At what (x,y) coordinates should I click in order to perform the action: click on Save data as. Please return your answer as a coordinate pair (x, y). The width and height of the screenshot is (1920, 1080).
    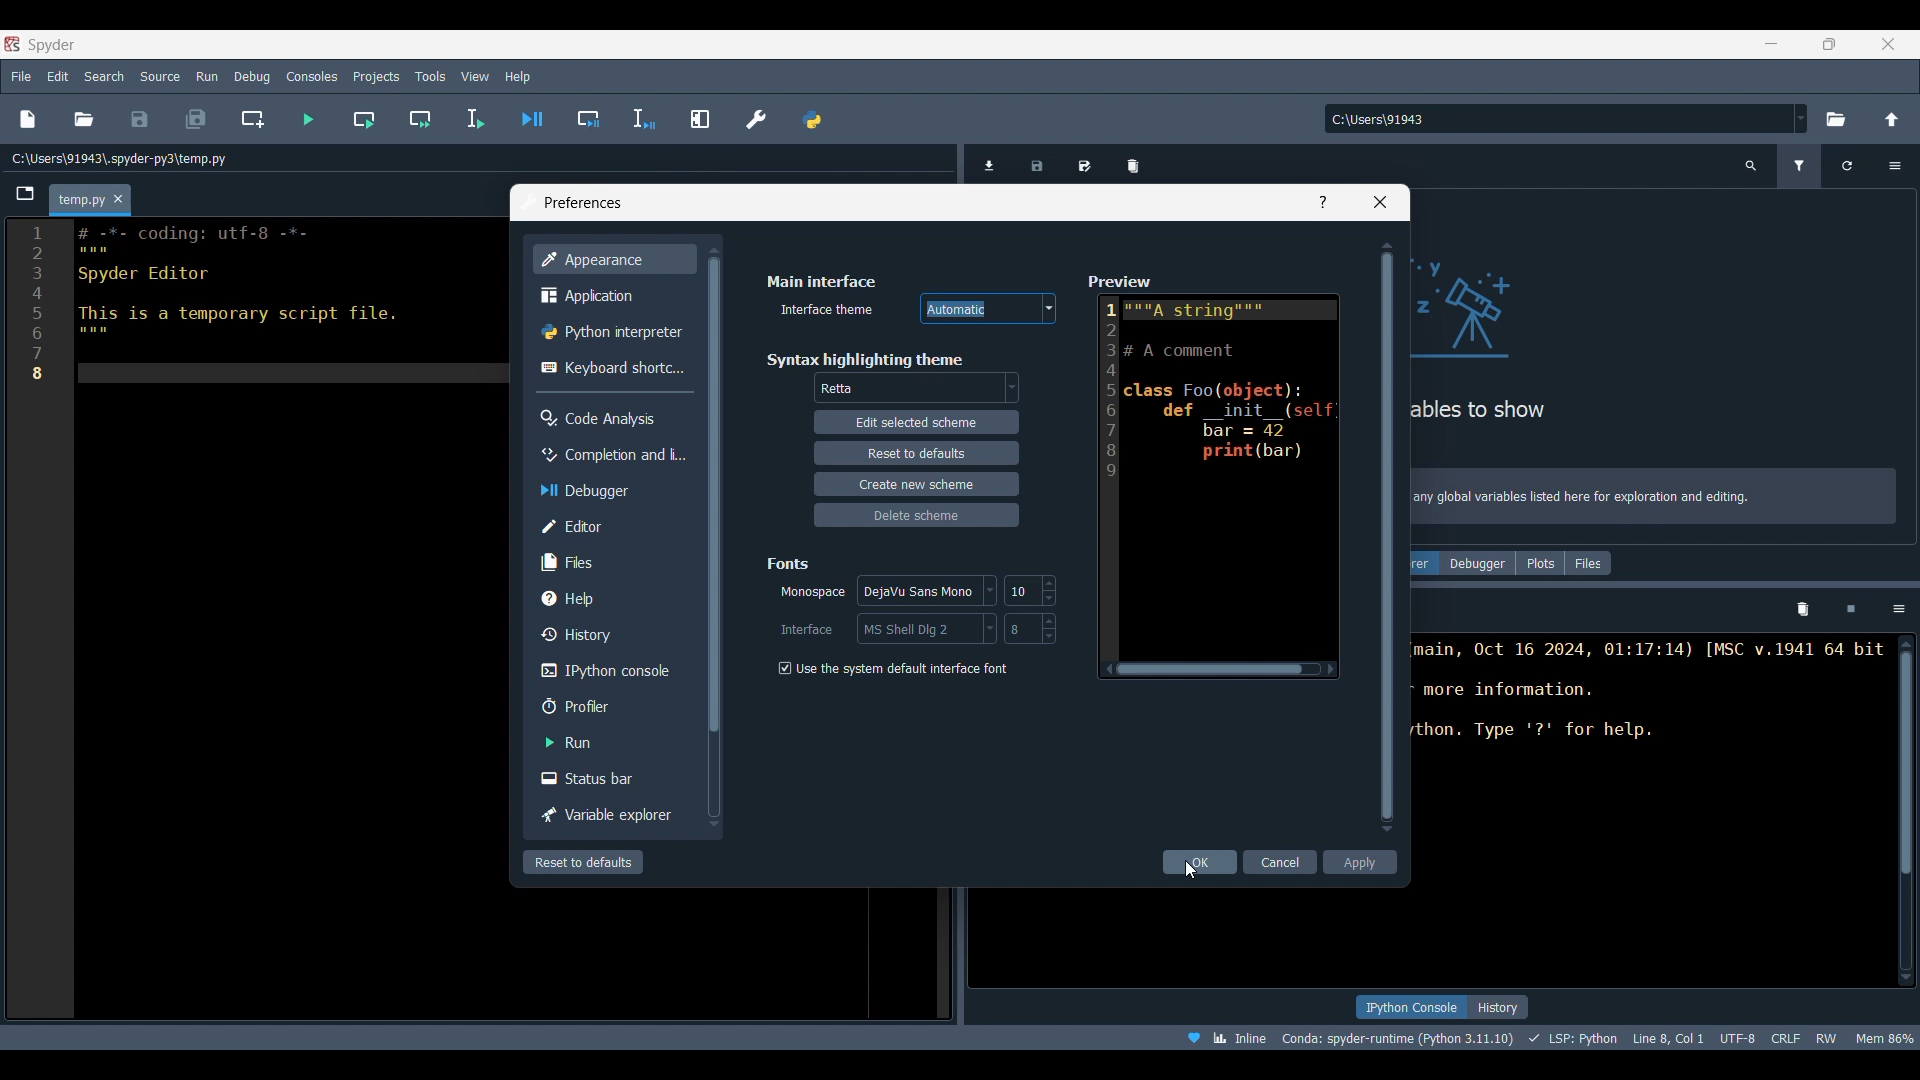
    Looking at the image, I should click on (1085, 162).